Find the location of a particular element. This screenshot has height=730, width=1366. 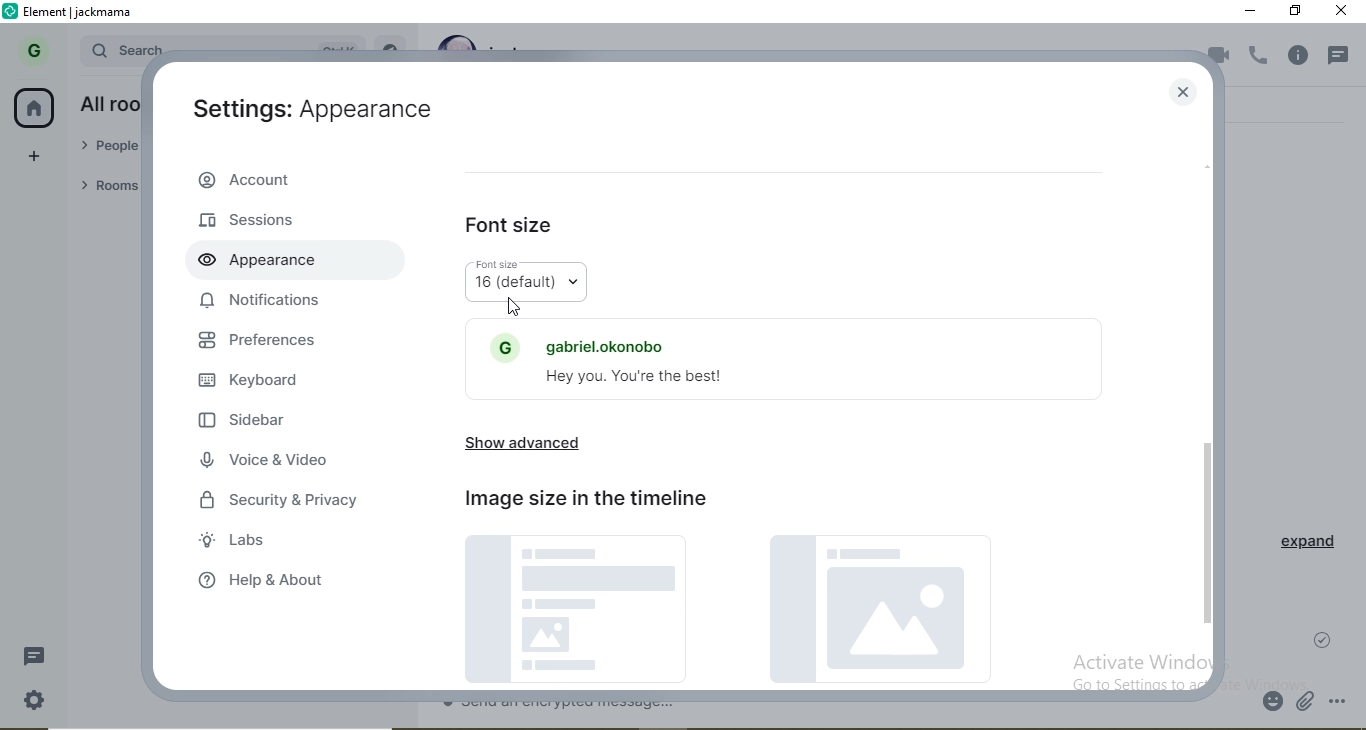

expand is located at coordinates (1301, 547).